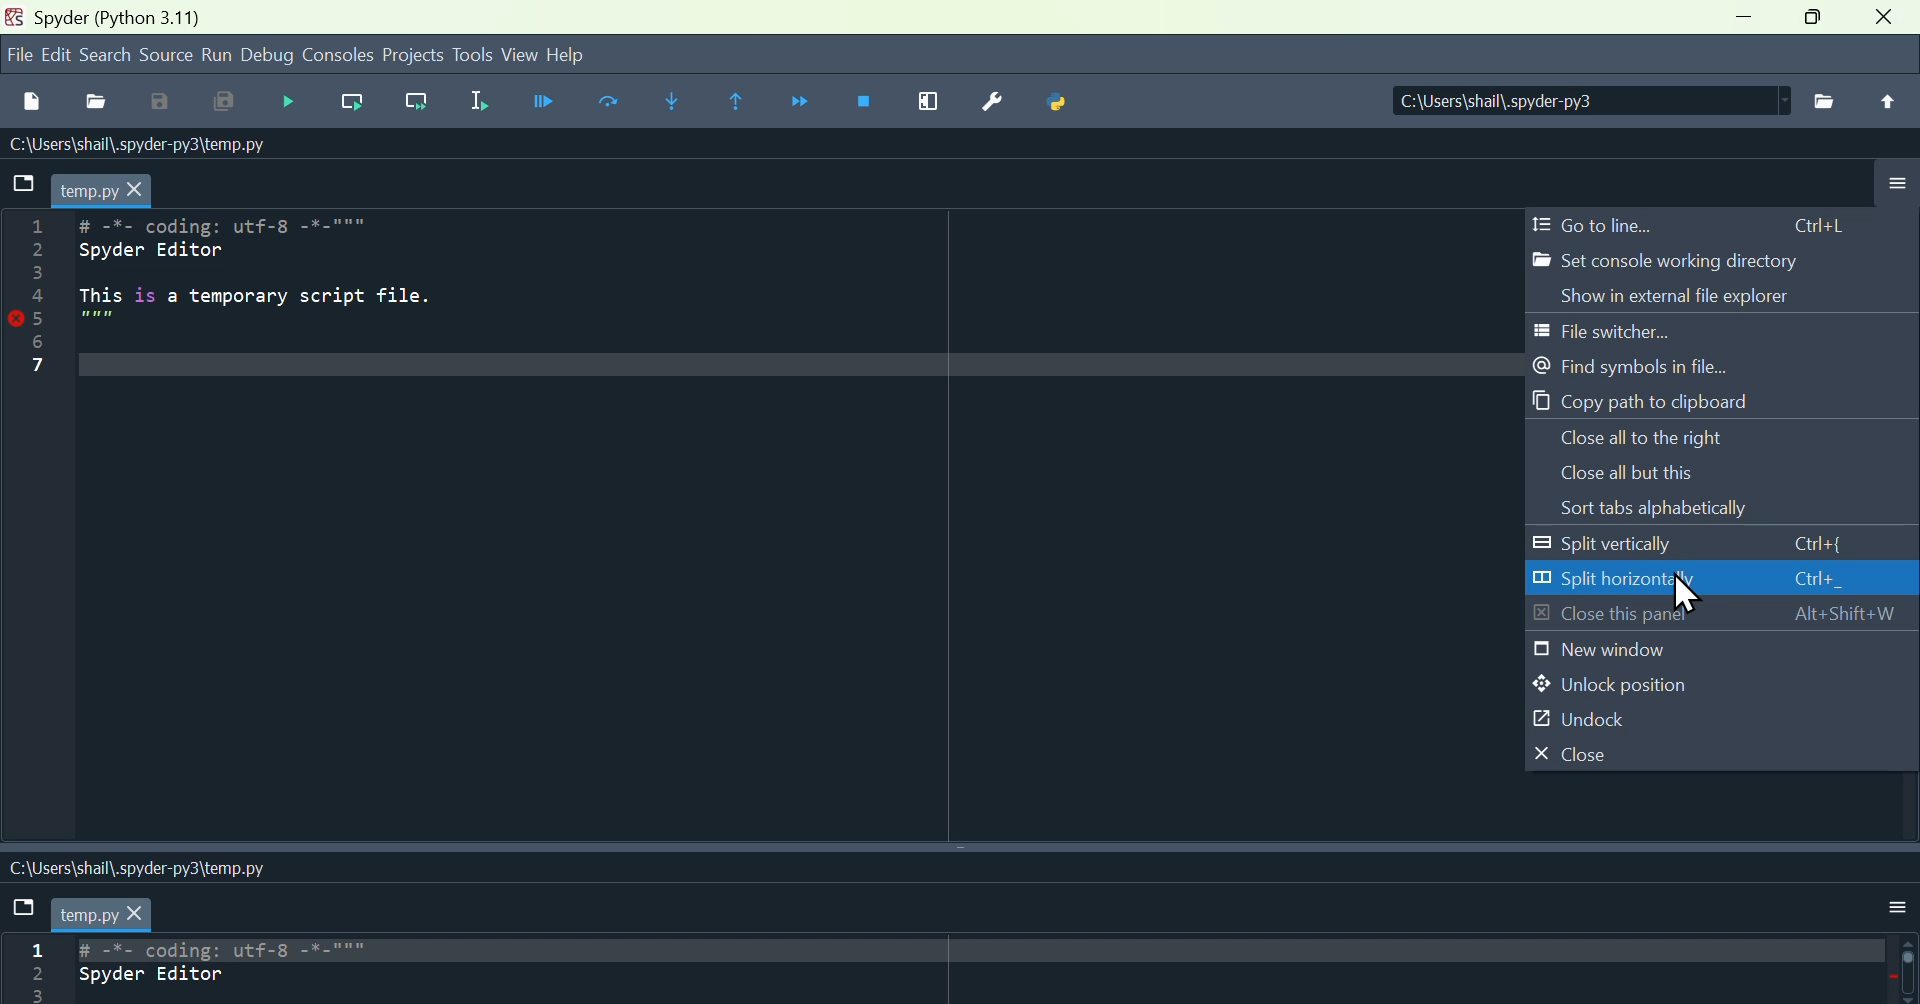  I want to click on Unlock position, so click(1626, 684).